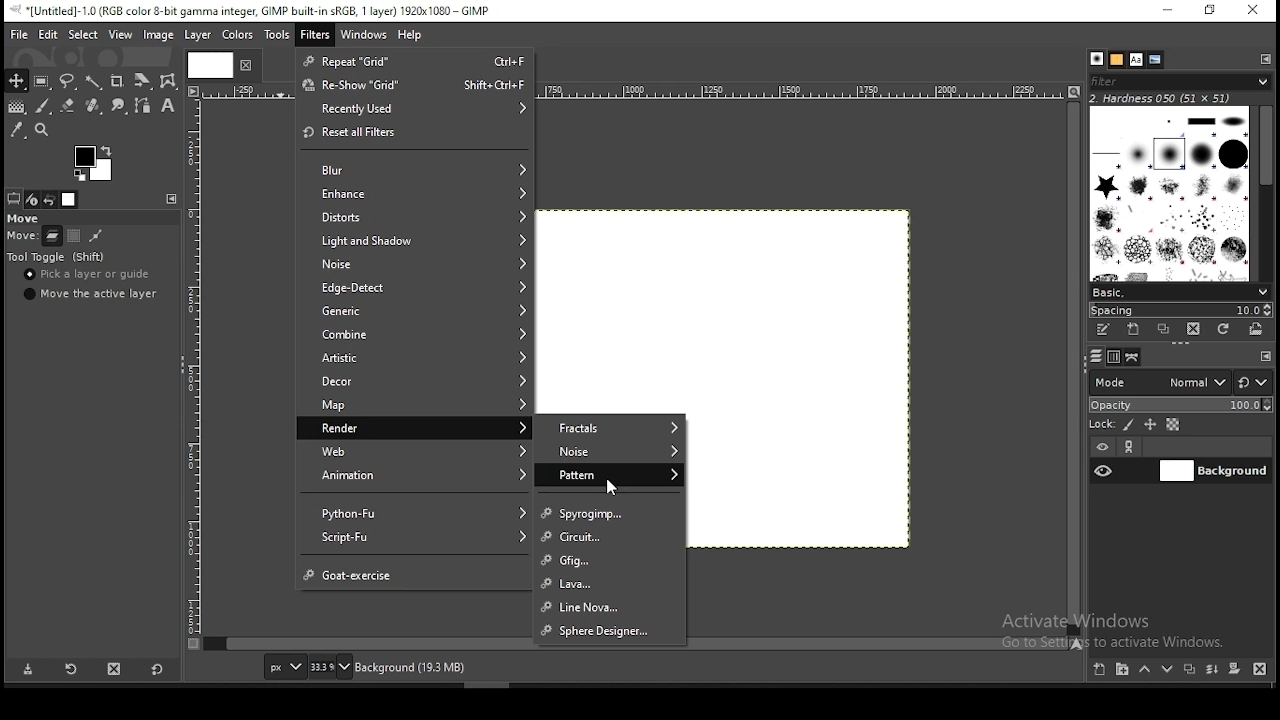  Describe the element at coordinates (611, 605) in the screenshot. I see `line nova` at that location.